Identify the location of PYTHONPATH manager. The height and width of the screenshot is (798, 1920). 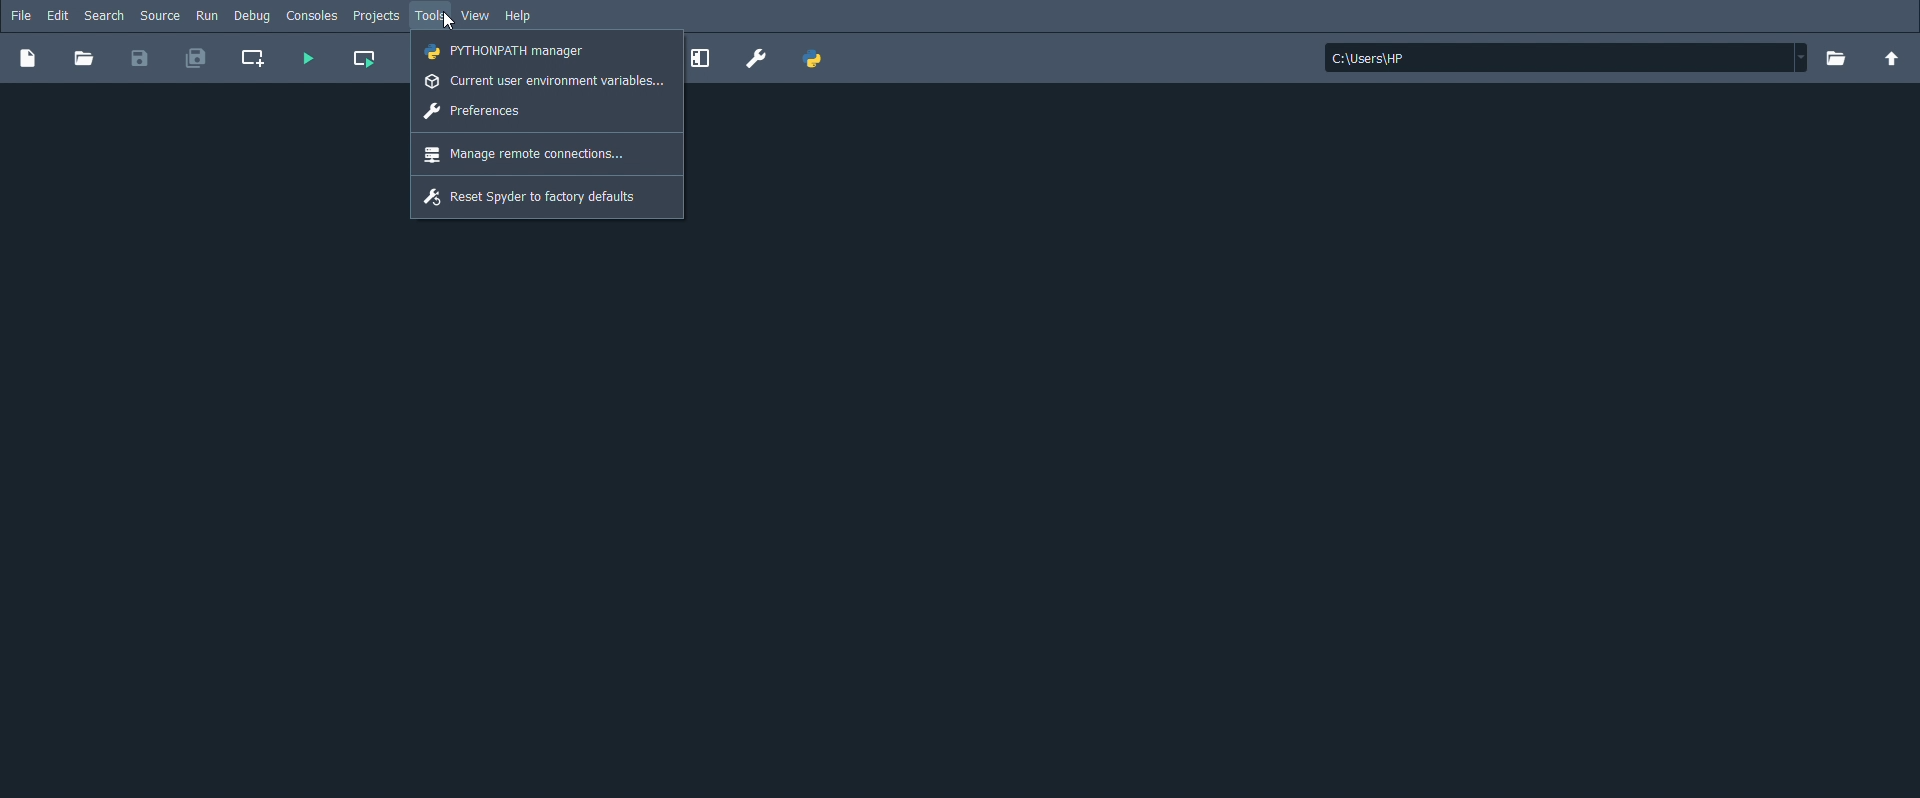
(813, 60).